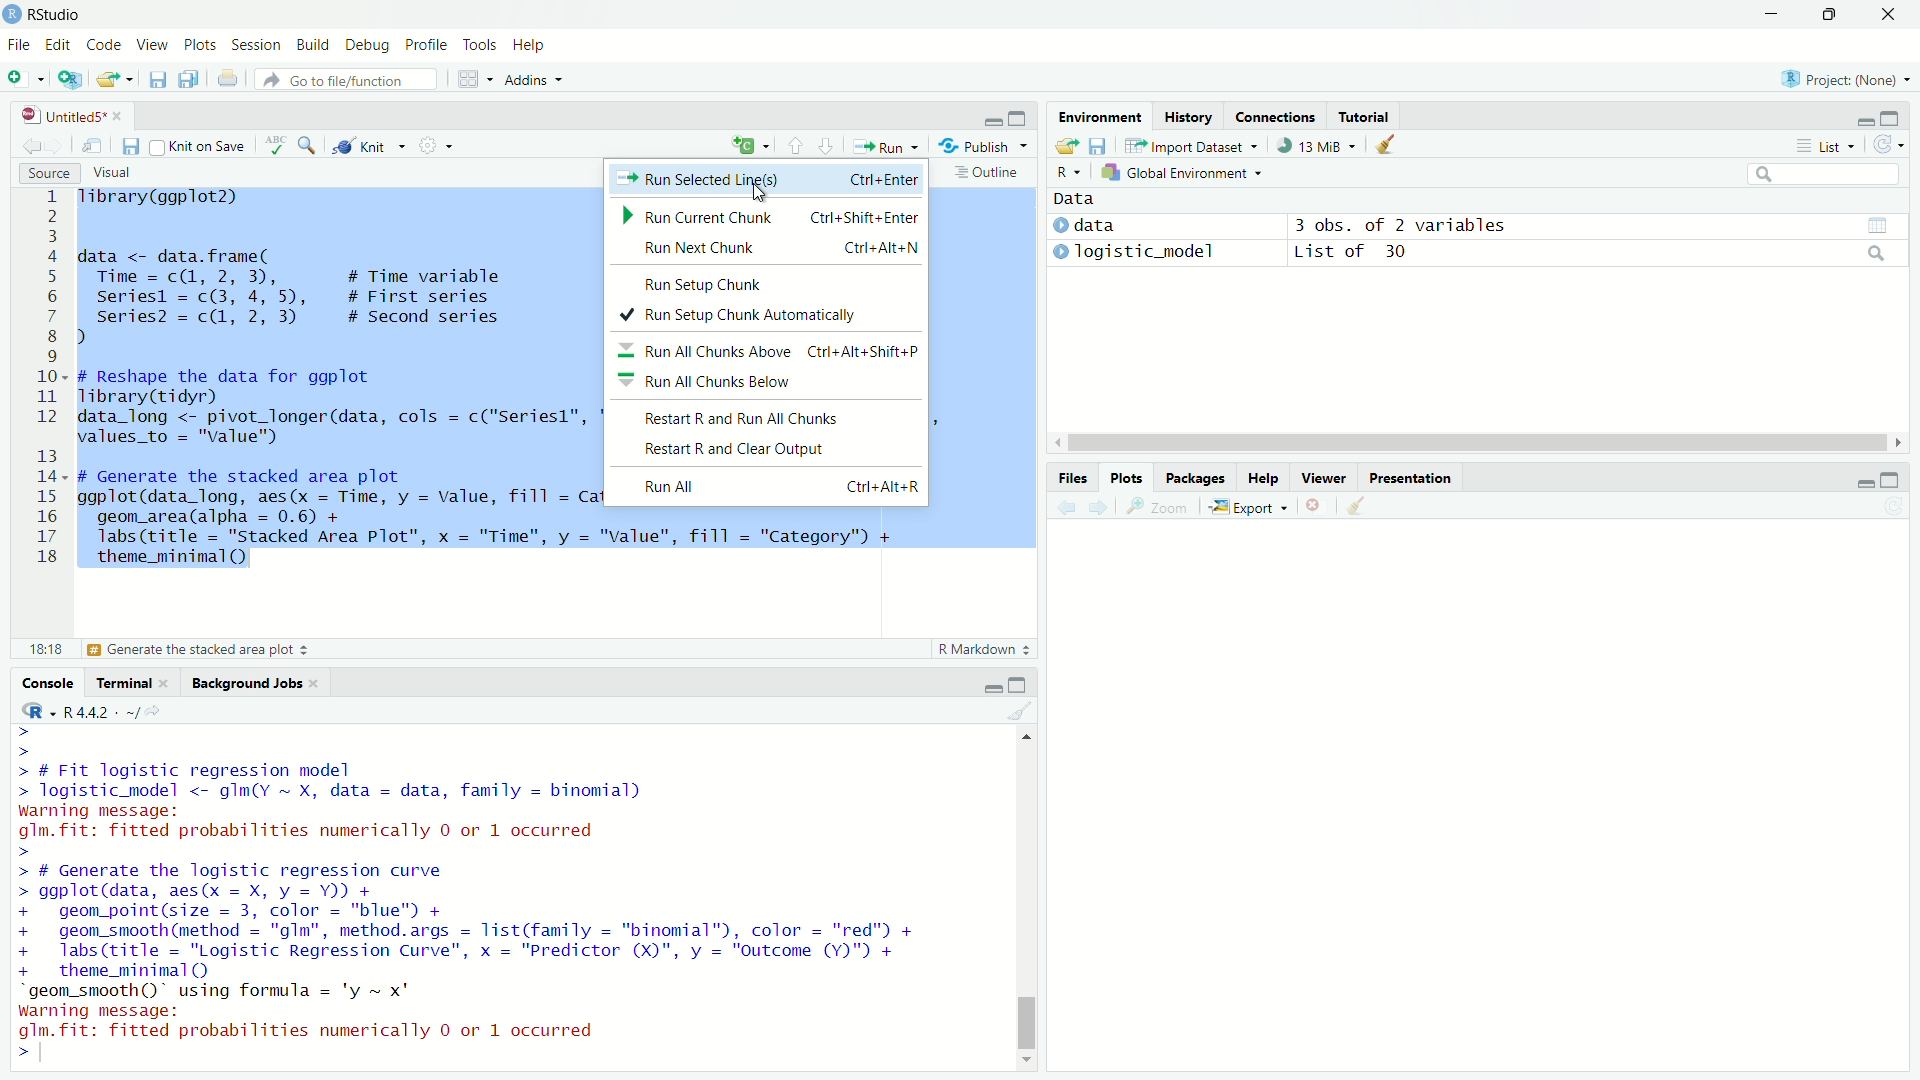  Describe the element at coordinates (1065, 174) in the screenshot. I see `R~` at that location.